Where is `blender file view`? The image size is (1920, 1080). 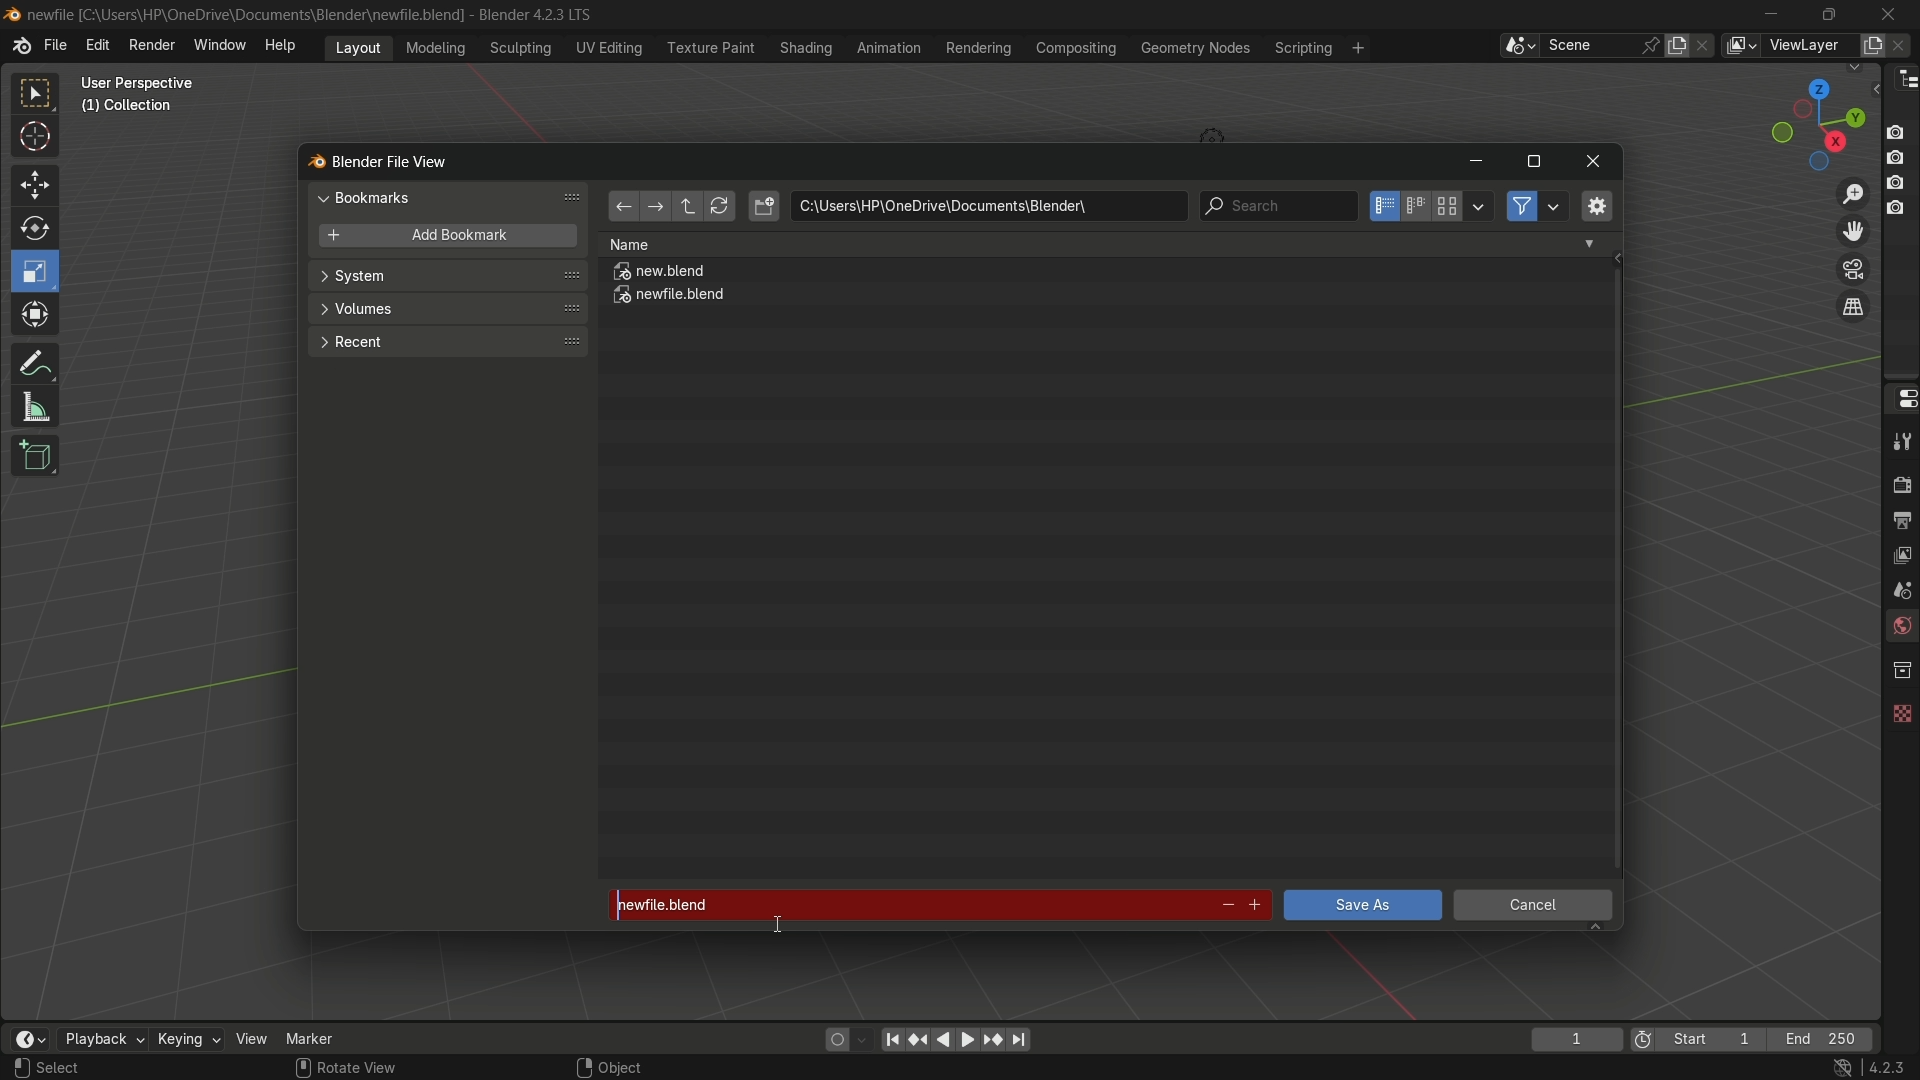 blender file view is located at coordinates (393, 160).